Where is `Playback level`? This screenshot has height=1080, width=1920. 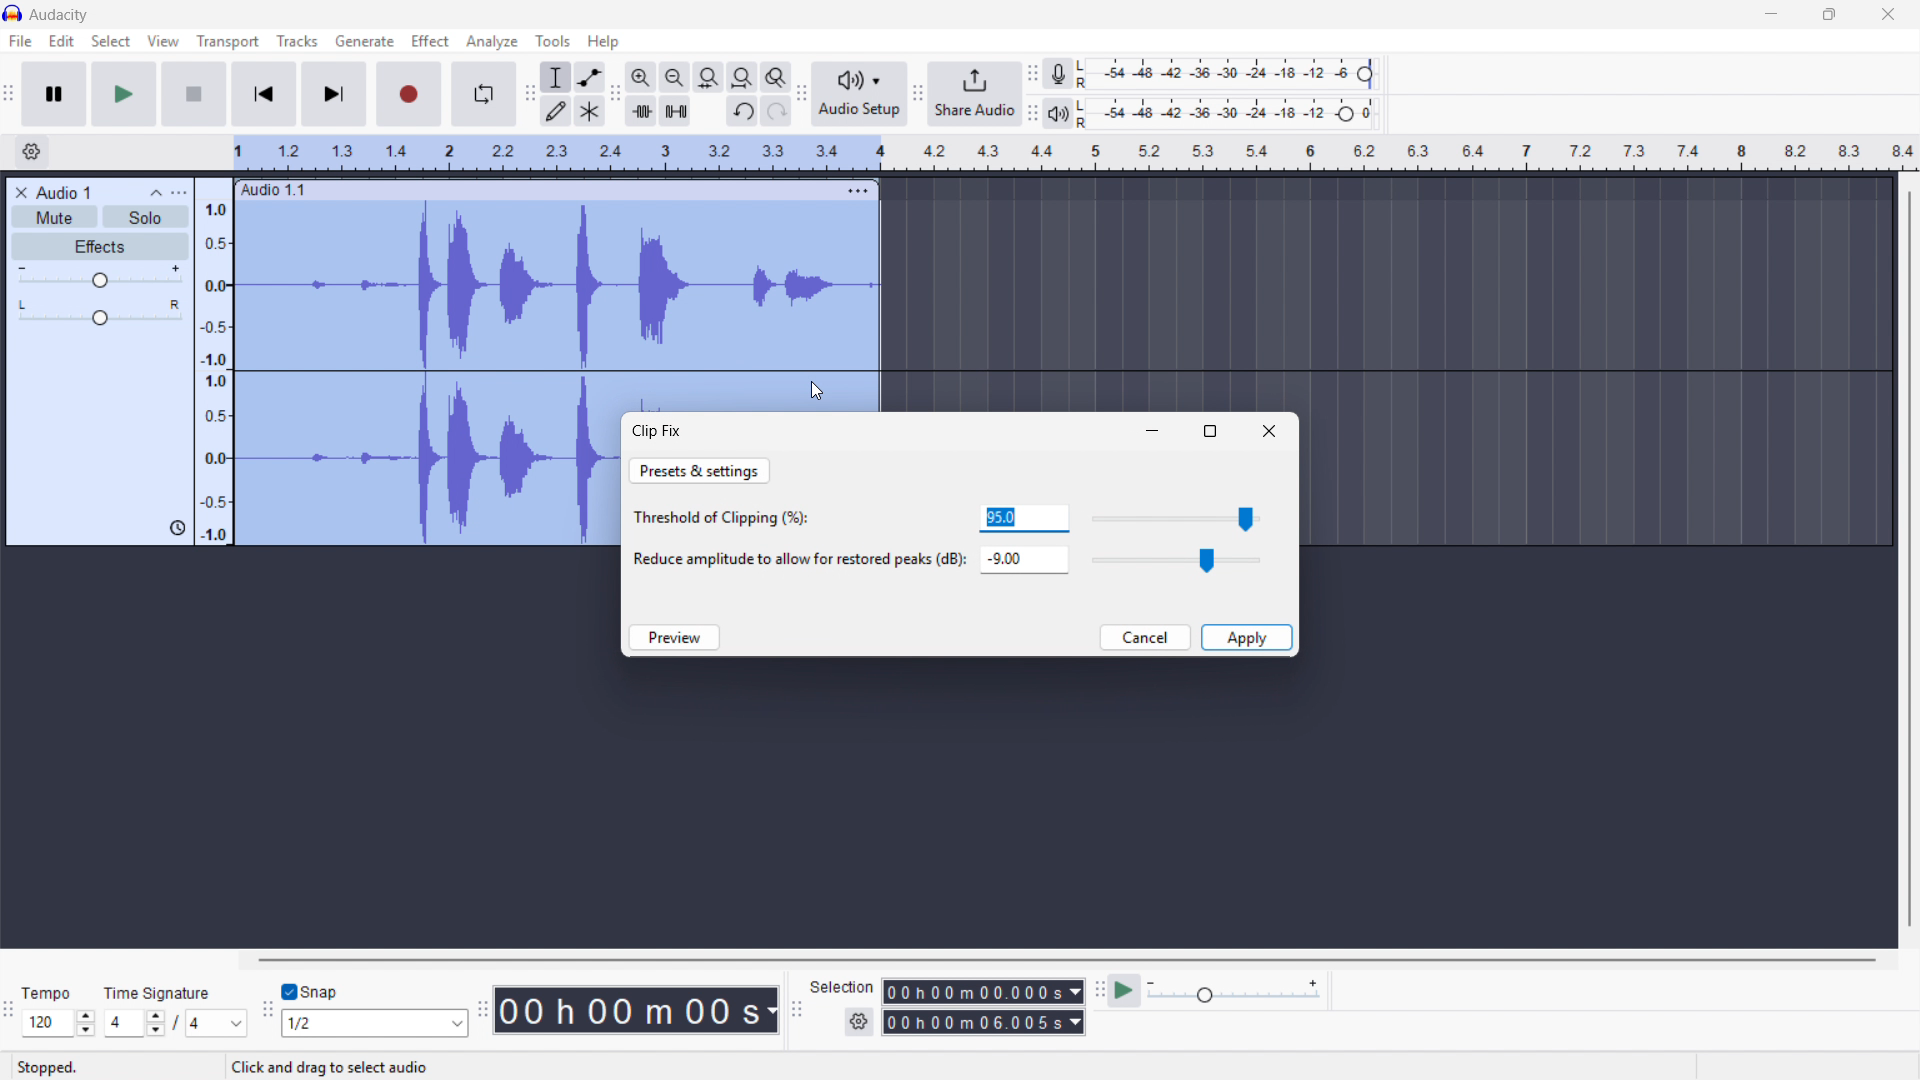 Playback level is located at coordinates (1232, 113).